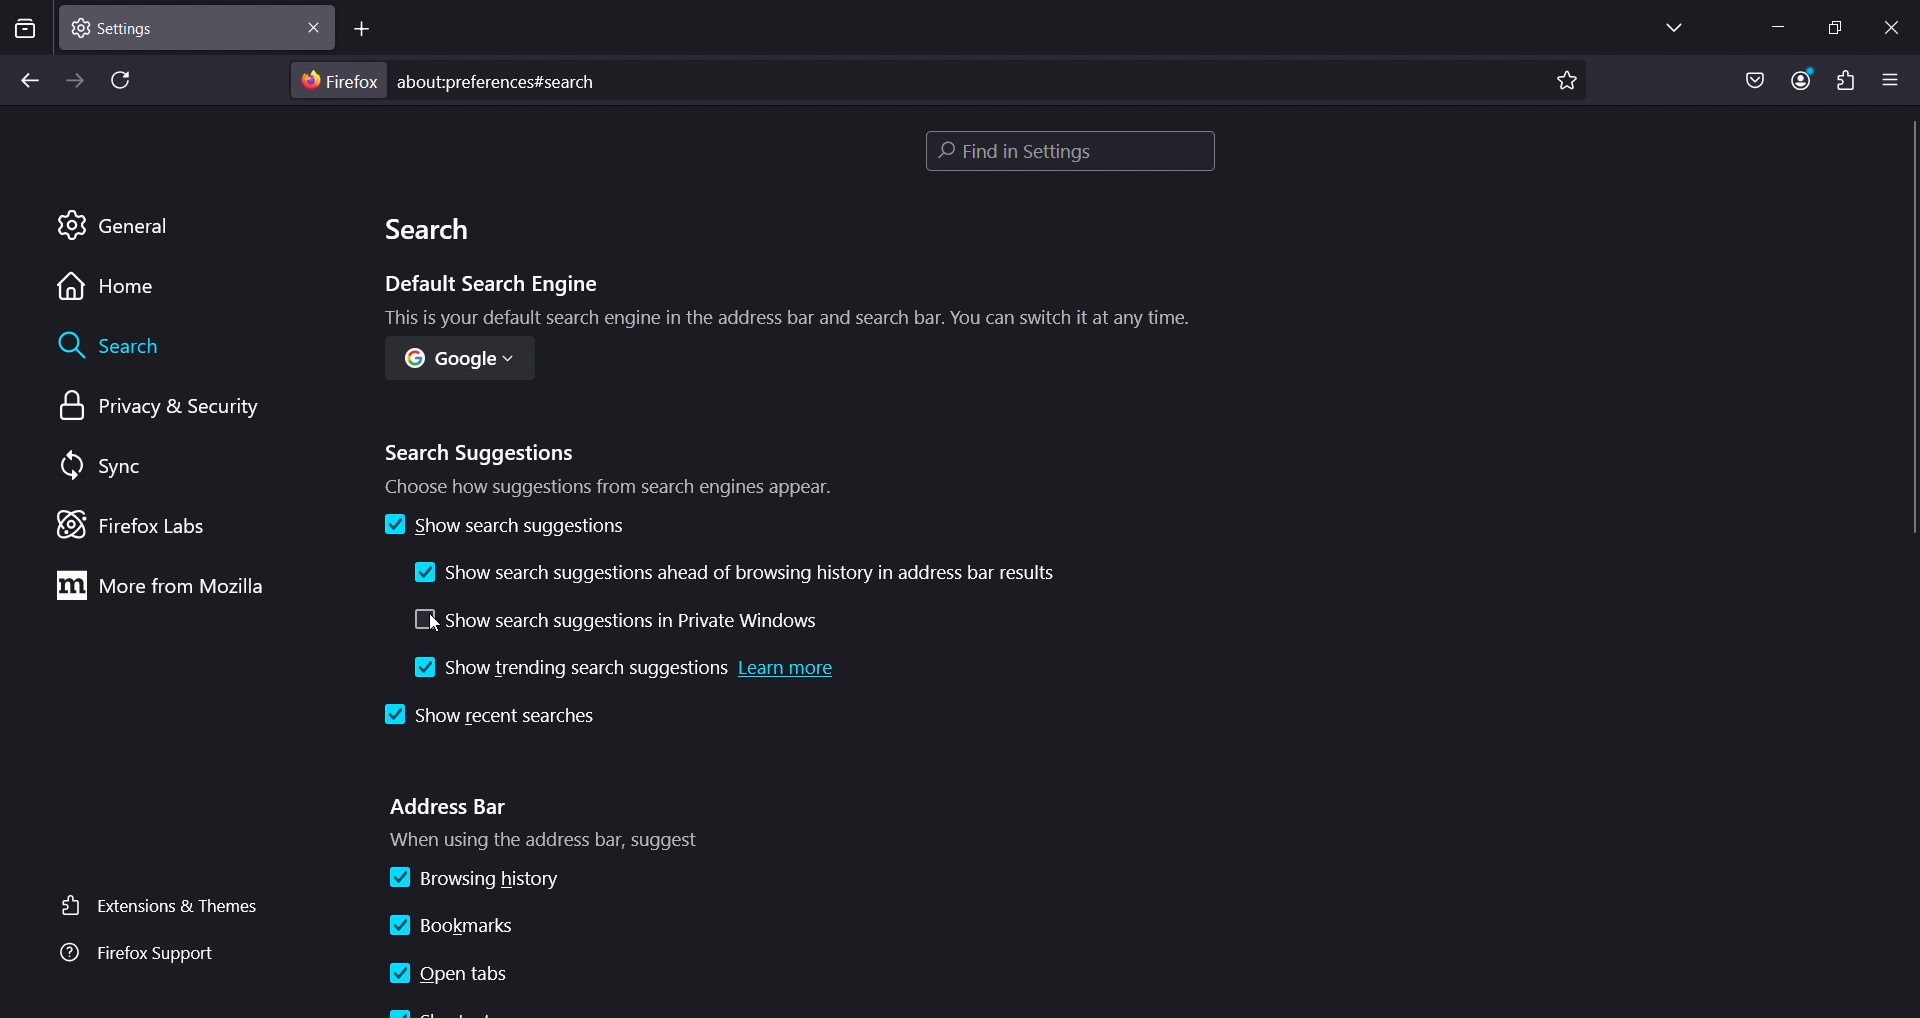 The image size is (1920, 1018). I want to click on close, so click(1897, 27).